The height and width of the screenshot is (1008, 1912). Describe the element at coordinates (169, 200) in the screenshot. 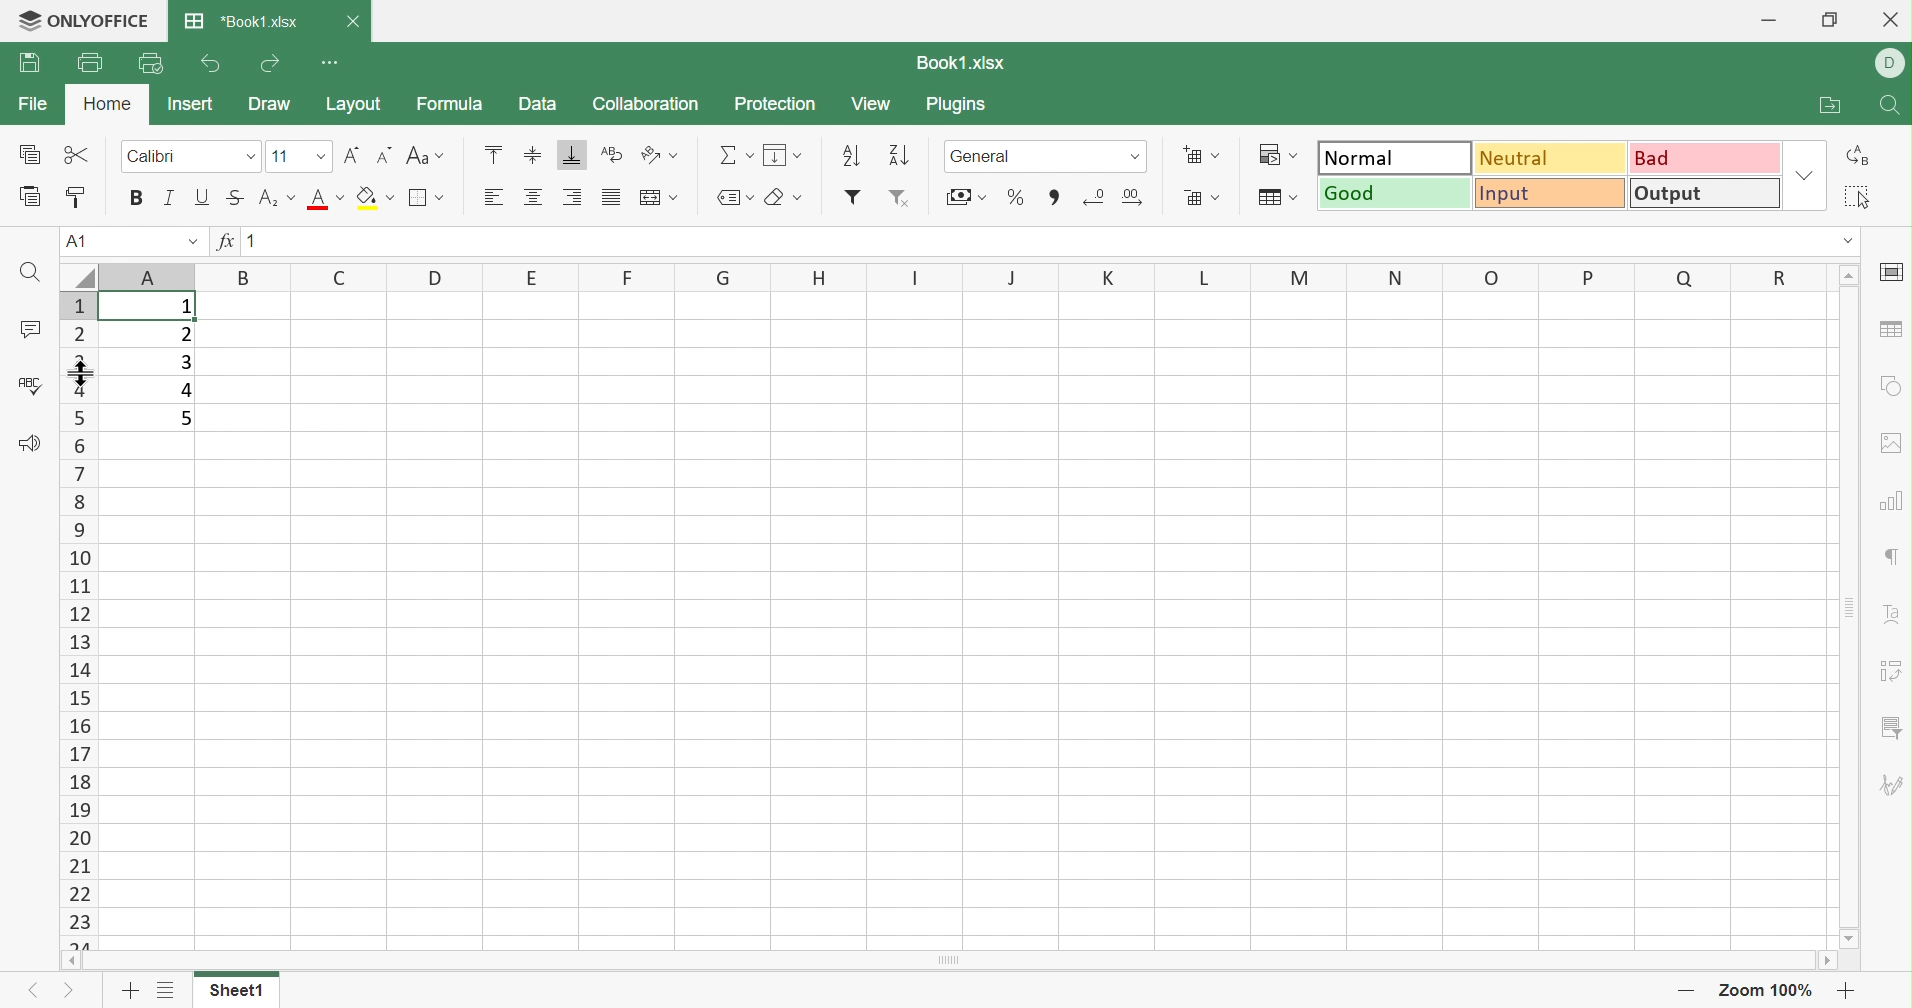

I see `Italic` at that location.